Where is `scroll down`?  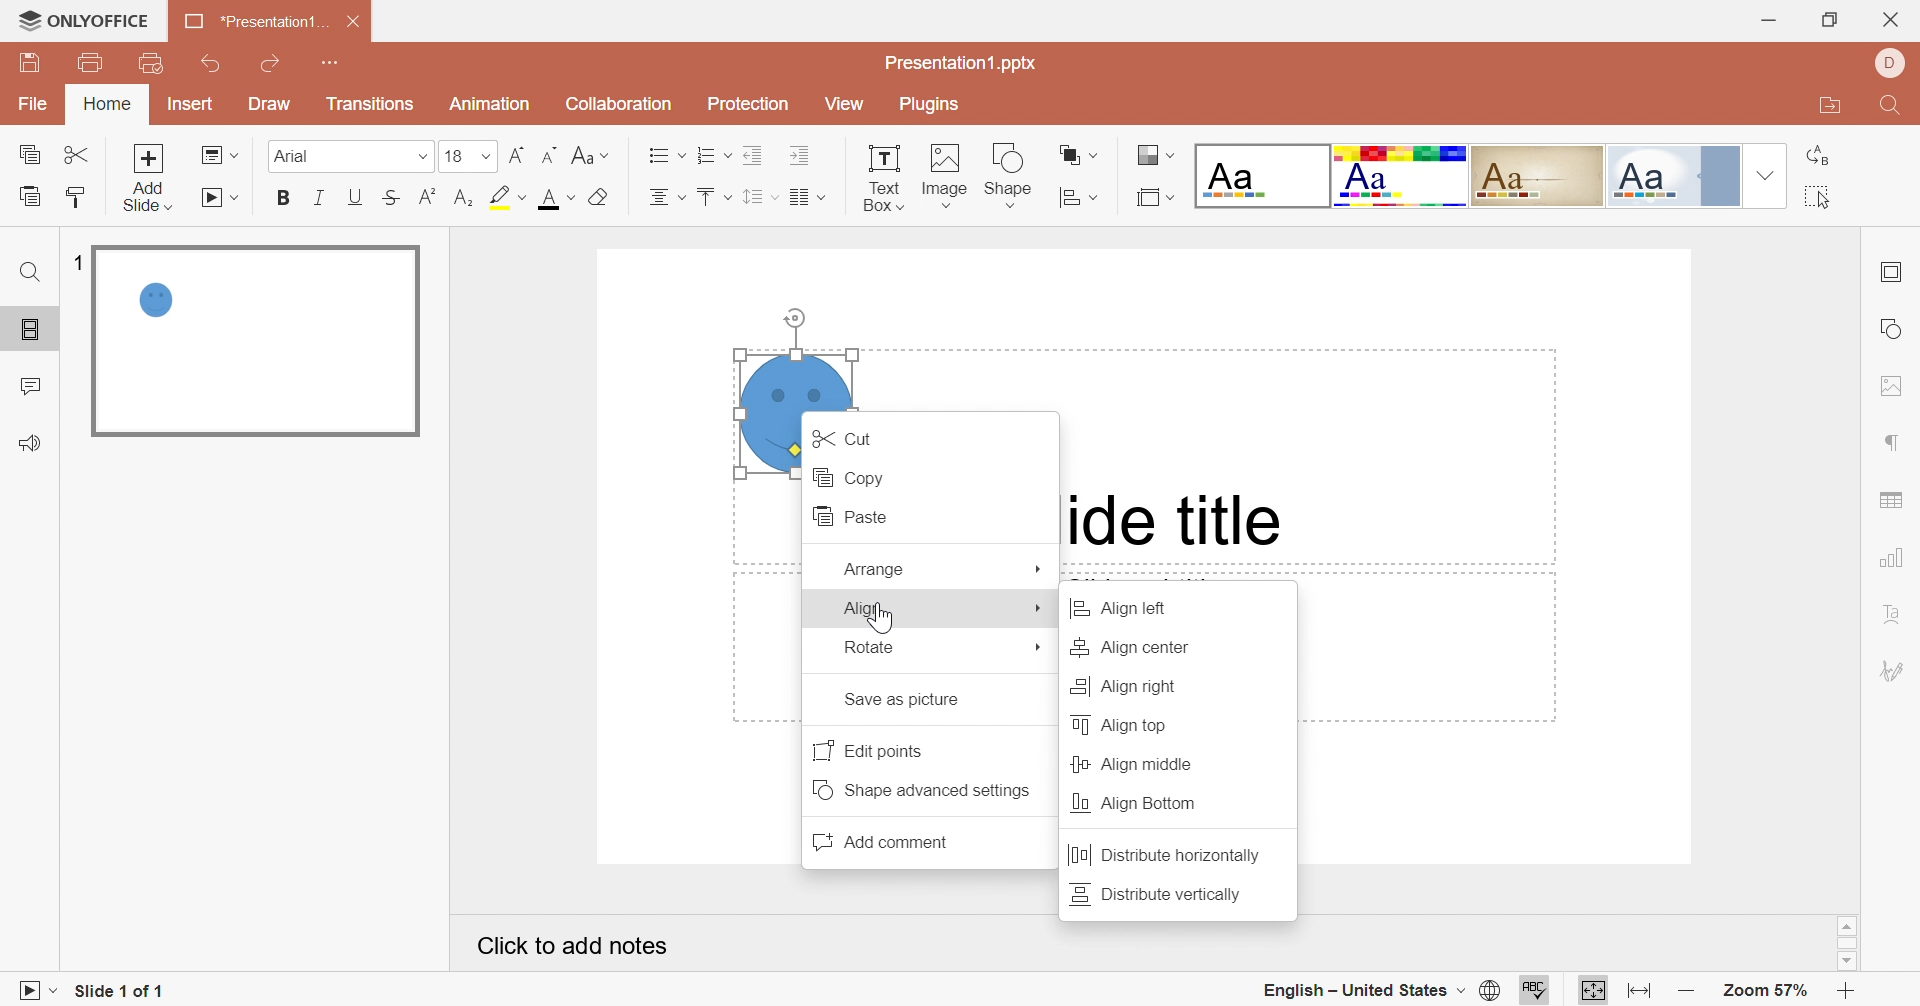
scroll down is located at coordinates (1846, 962).